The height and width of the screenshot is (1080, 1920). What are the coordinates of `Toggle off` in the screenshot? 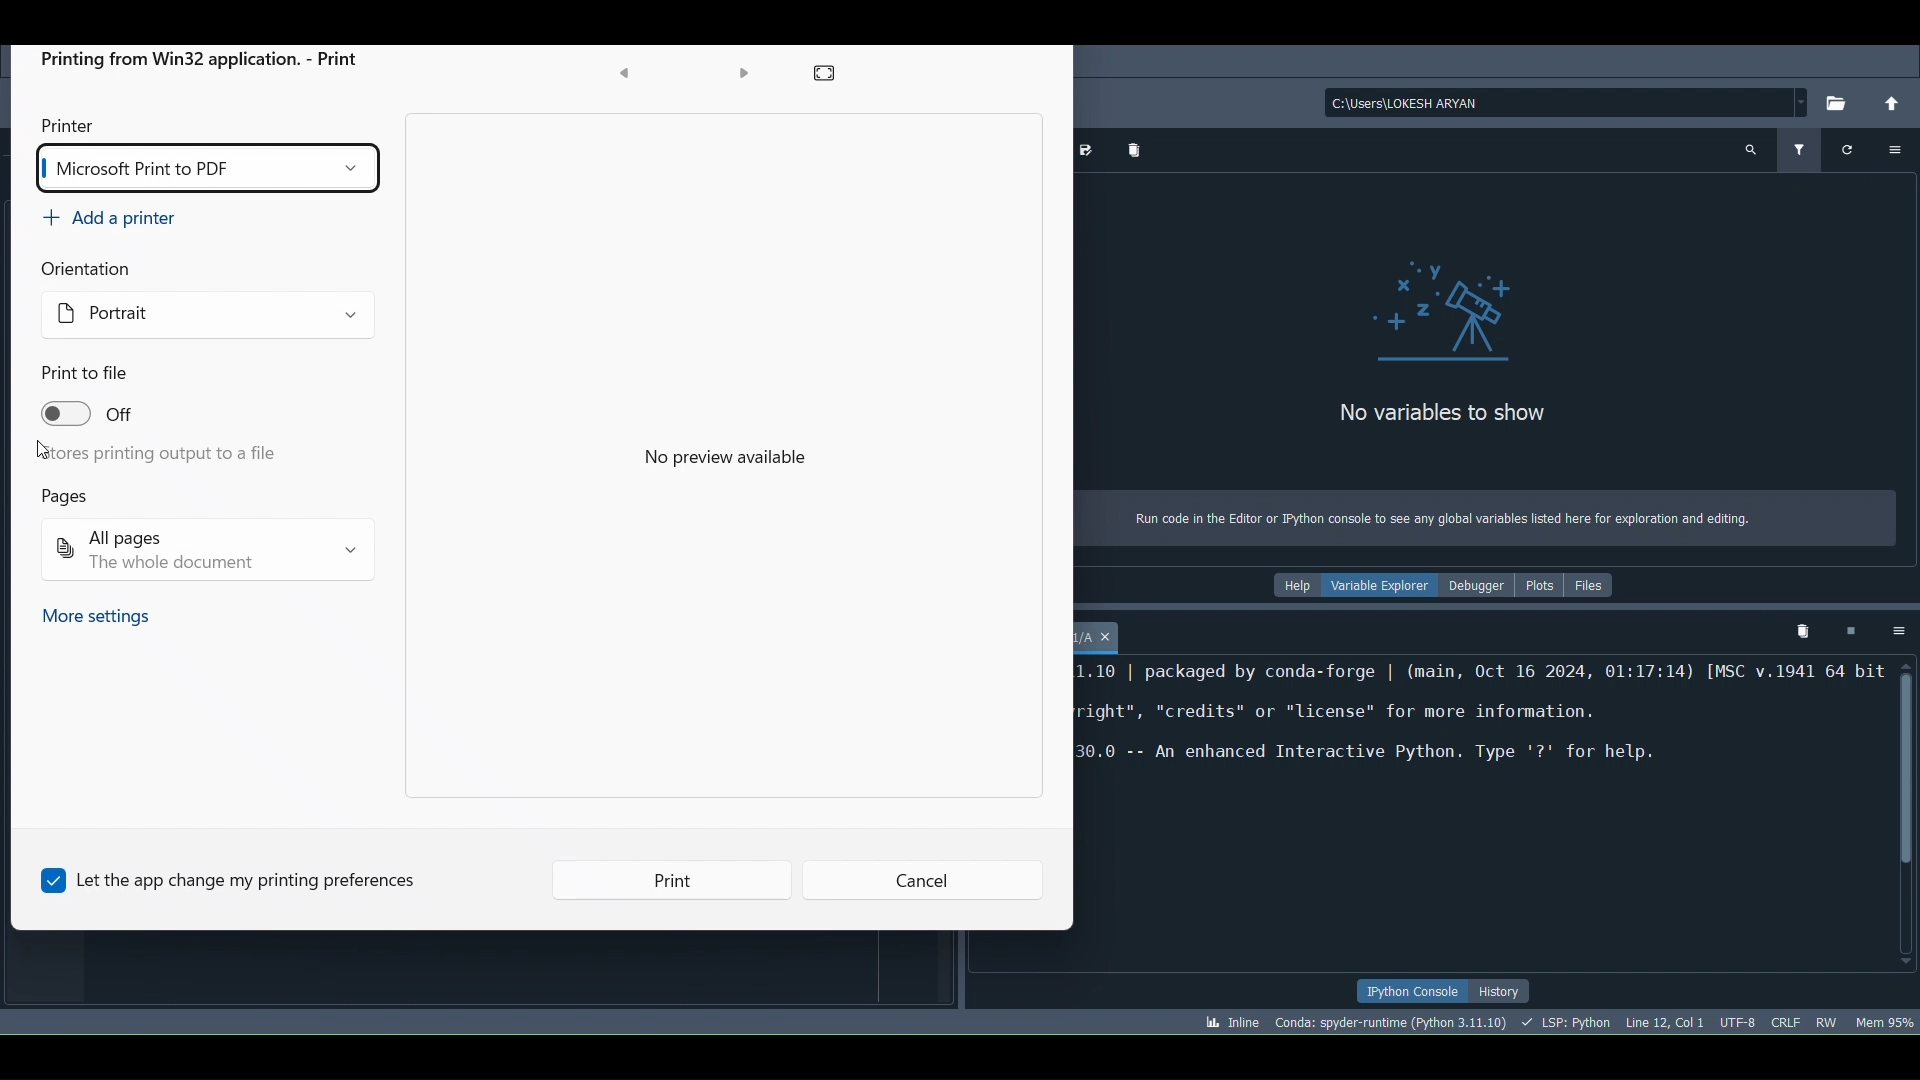 It's located at (112, 418).